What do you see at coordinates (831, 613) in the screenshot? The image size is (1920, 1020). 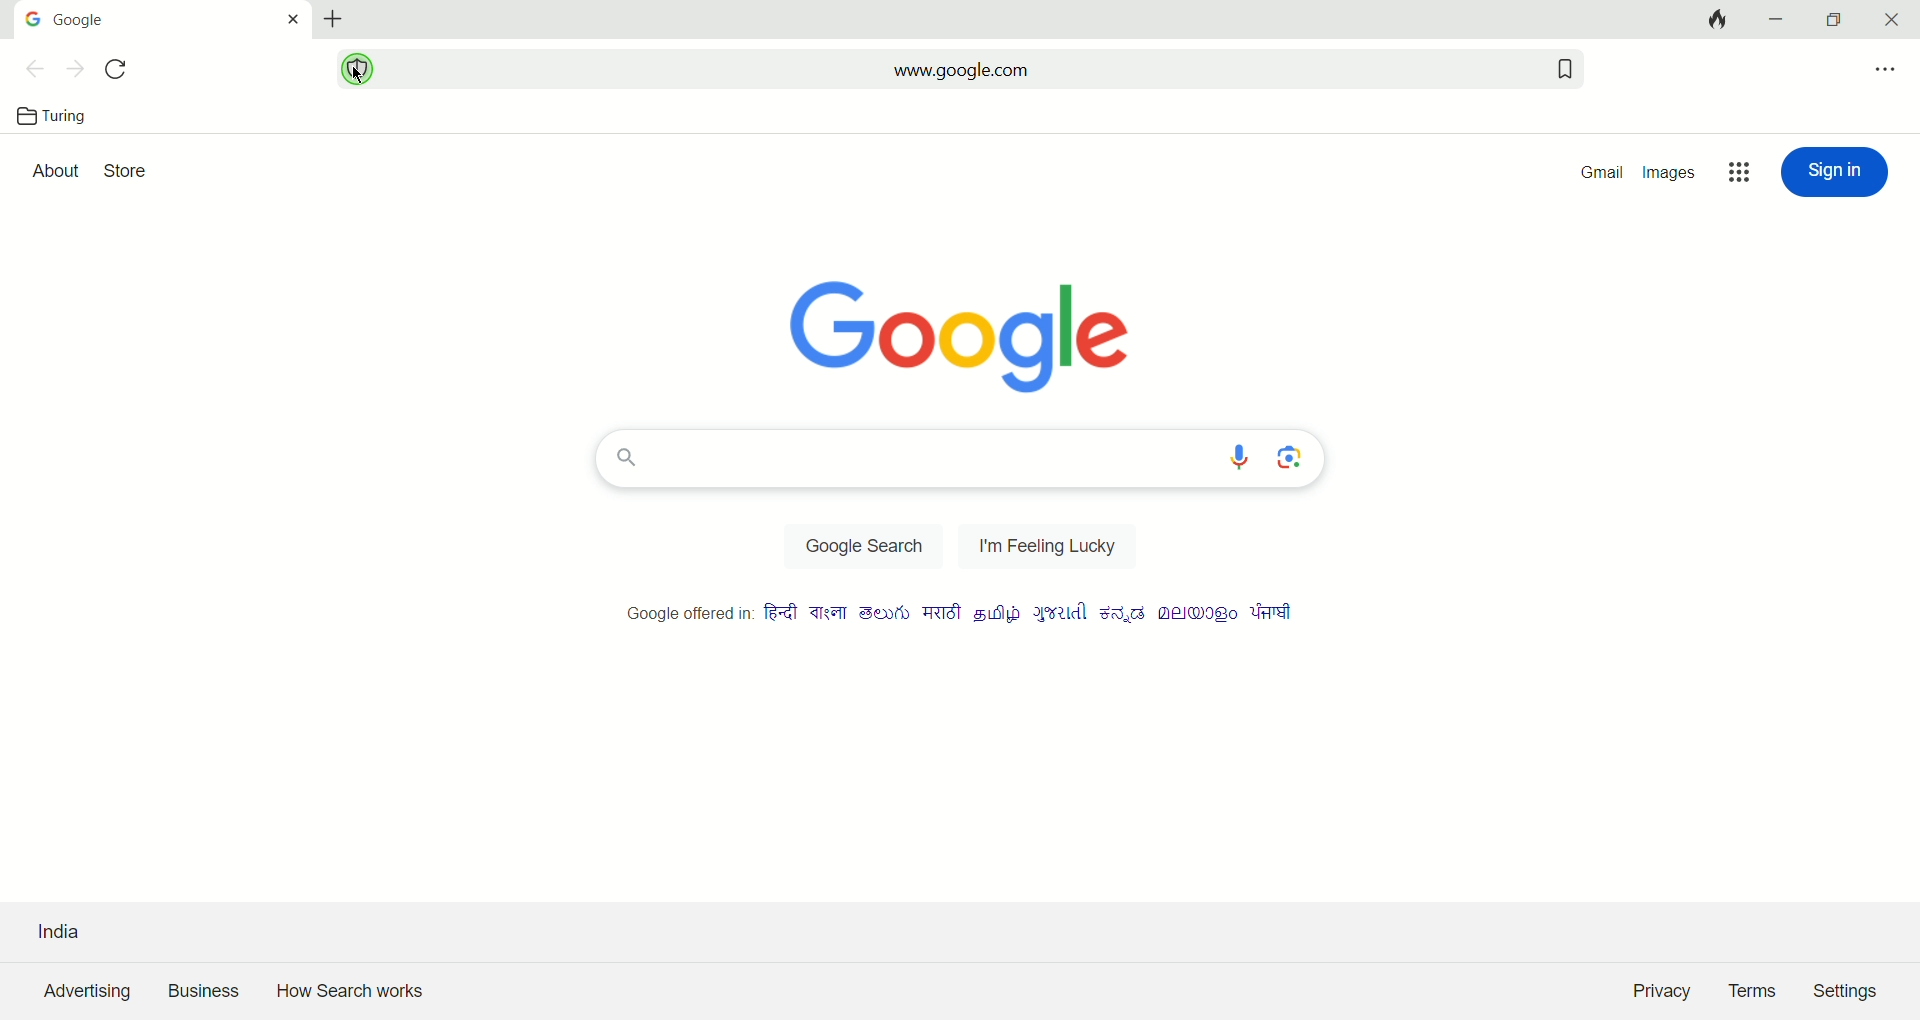 I see `language` at bounding box center [831, 613].